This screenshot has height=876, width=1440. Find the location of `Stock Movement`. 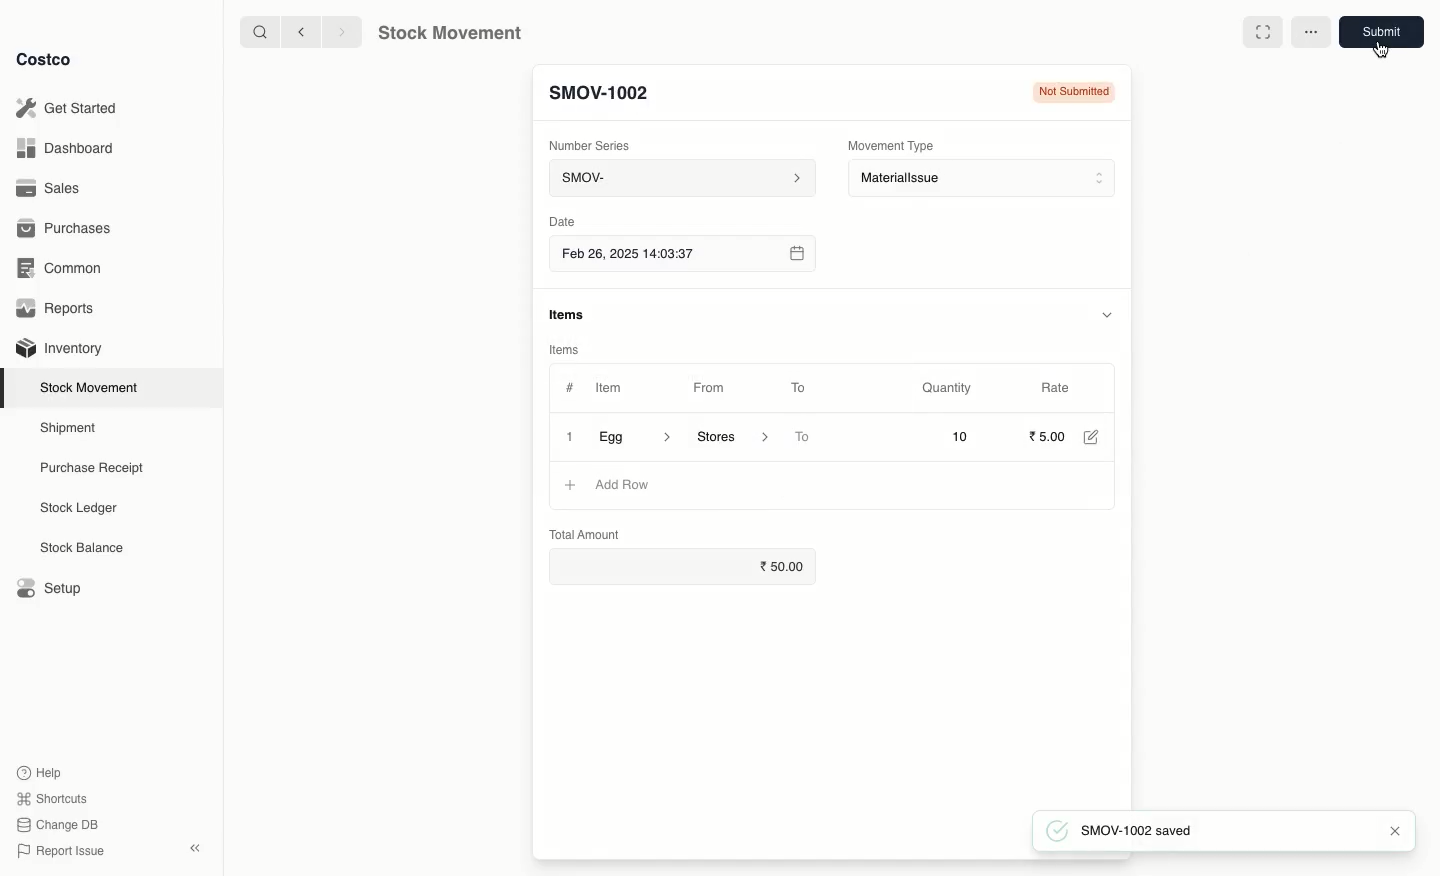

Stock Movement is located at coordinates (446, 33).